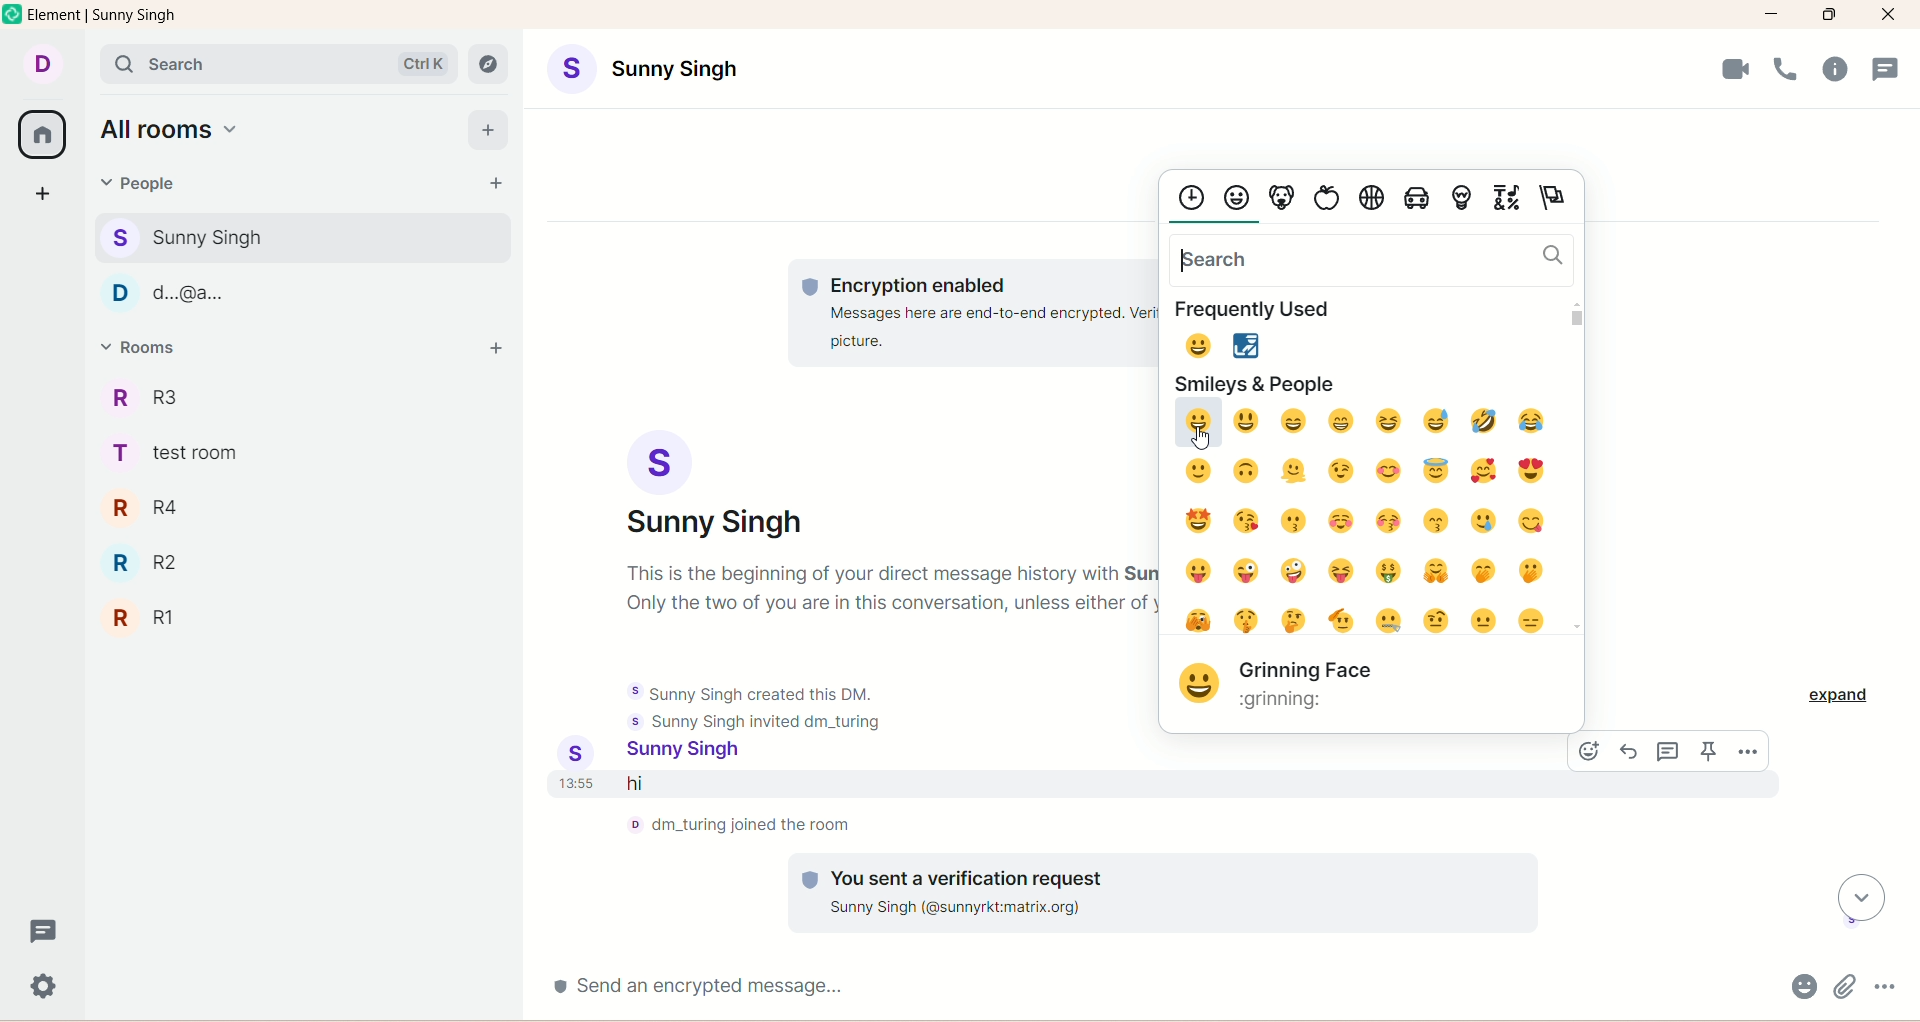 The height and width of the screenshot is (1022, 1920). What do you see at coordinates (155, 563) in the screenshot?
I see `R2` at bounding box center [155, 563].